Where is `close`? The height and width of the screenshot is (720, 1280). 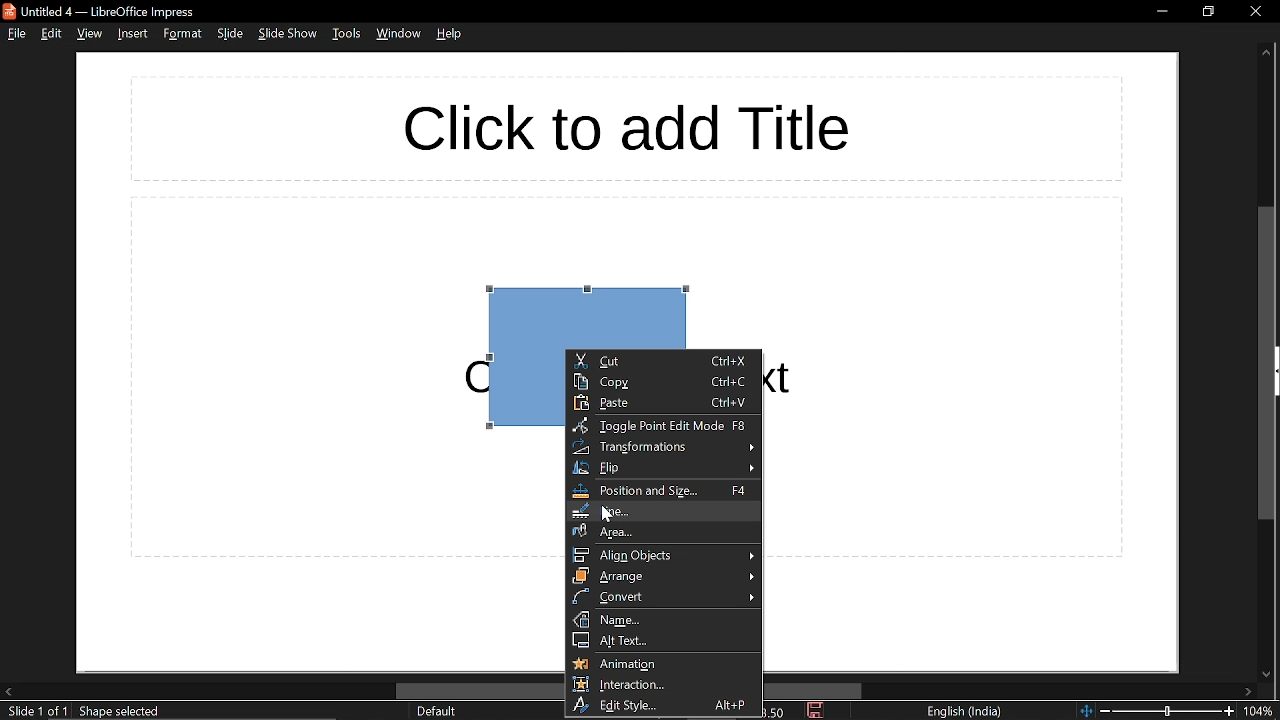
close is located at coordinates (1255, 10).